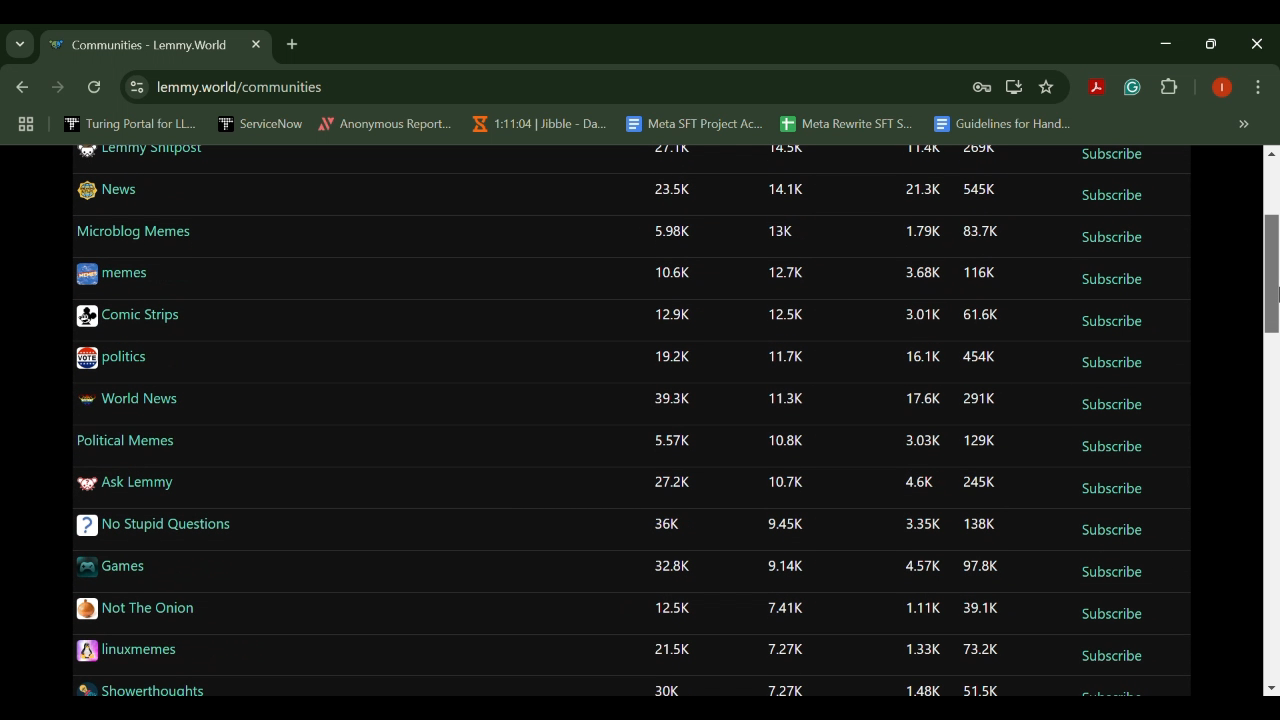 The height and width of the screenshot is (720, 1280). I want to click on Options, so click(1258, 89).